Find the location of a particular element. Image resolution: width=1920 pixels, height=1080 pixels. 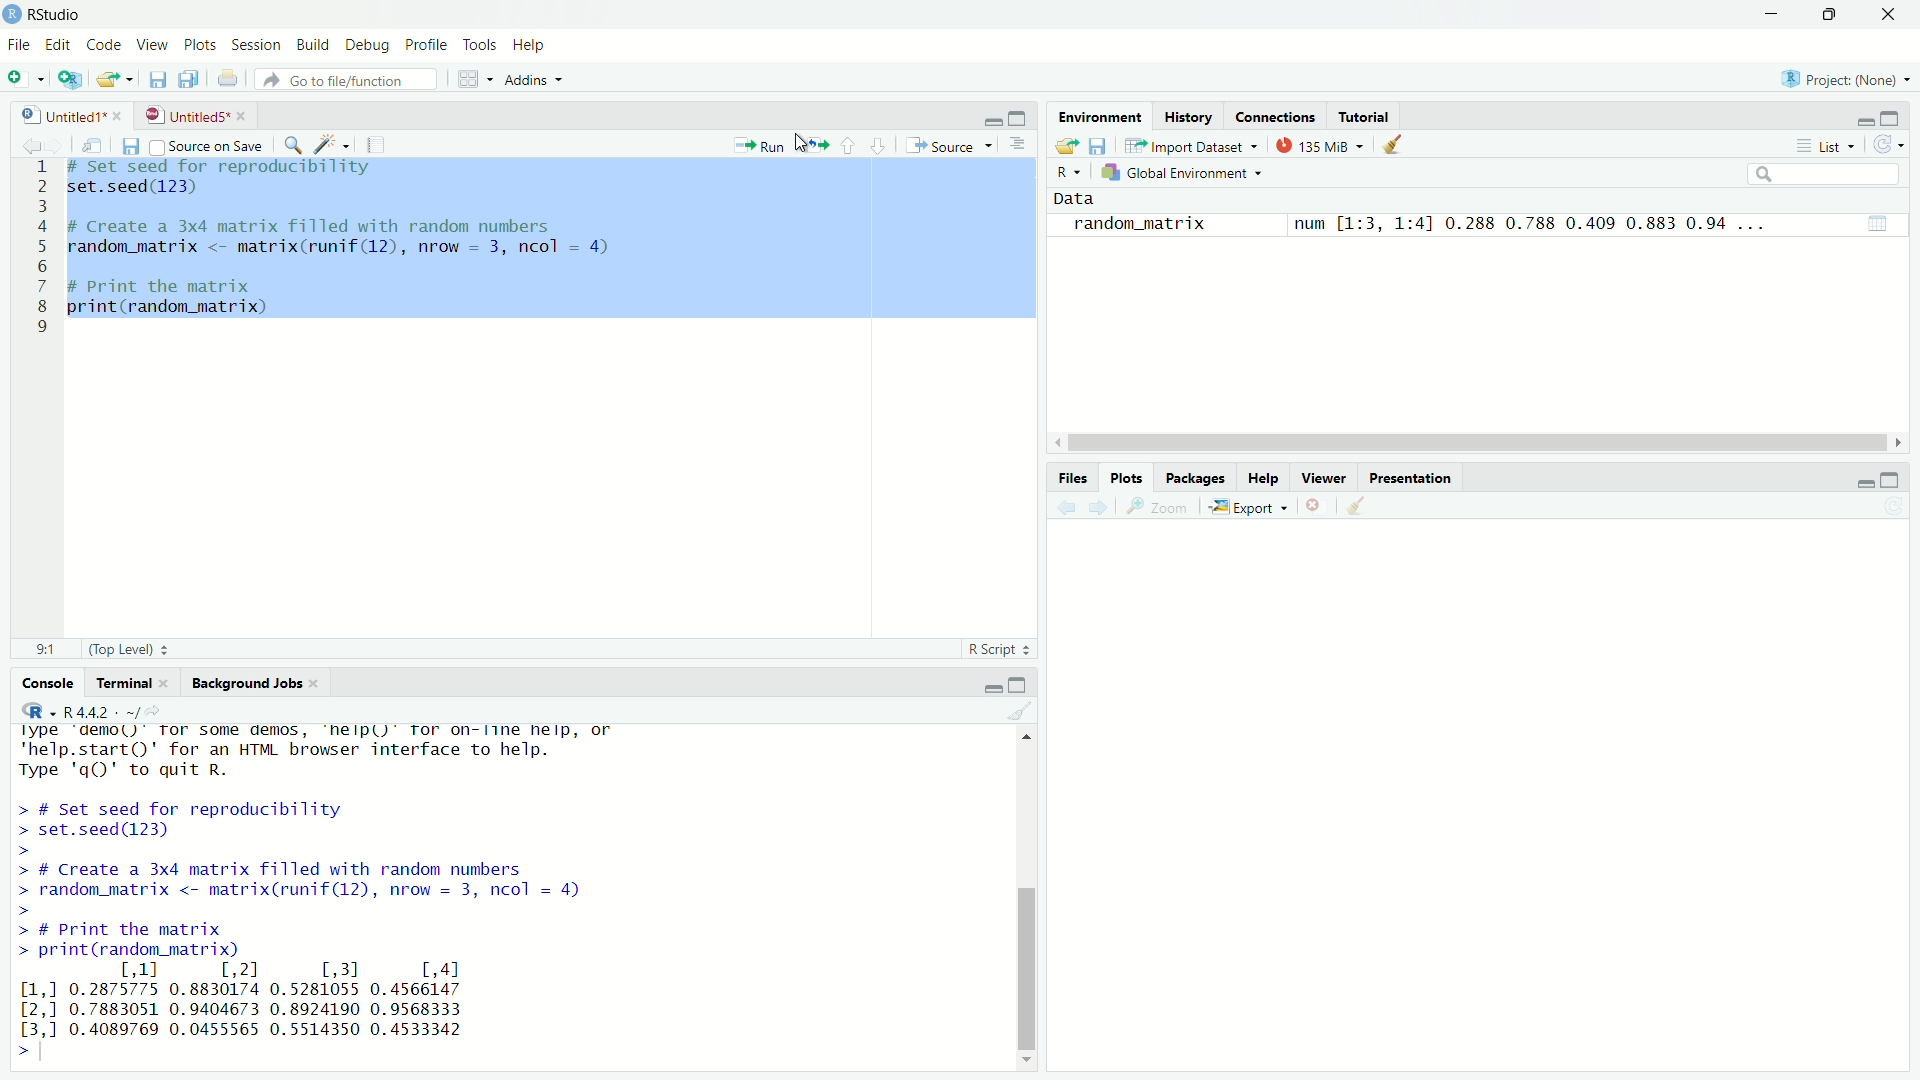

clear is located at coordinates (1019, 712).